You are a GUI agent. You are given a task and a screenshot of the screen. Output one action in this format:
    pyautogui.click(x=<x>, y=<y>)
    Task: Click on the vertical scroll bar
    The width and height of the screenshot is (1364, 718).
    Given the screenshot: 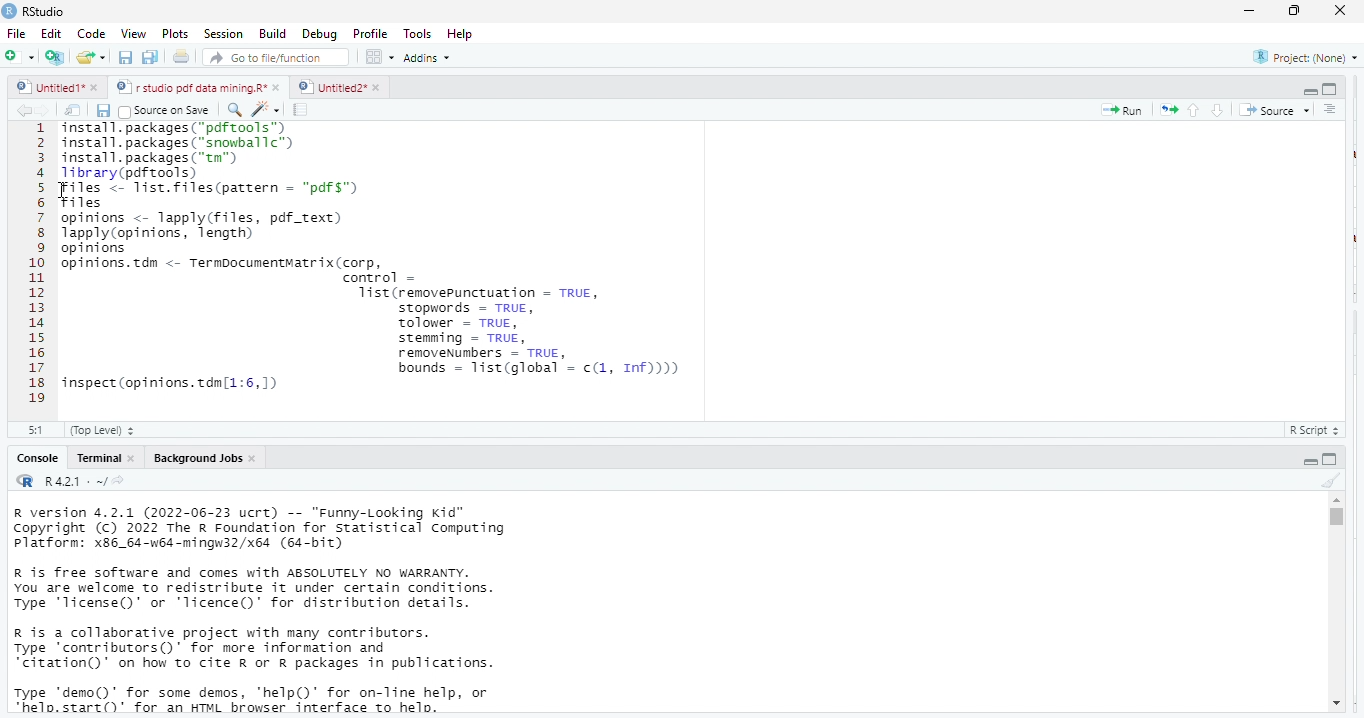 What is the action you would take?
    pyautogui.click(x=1335, y=602)
    